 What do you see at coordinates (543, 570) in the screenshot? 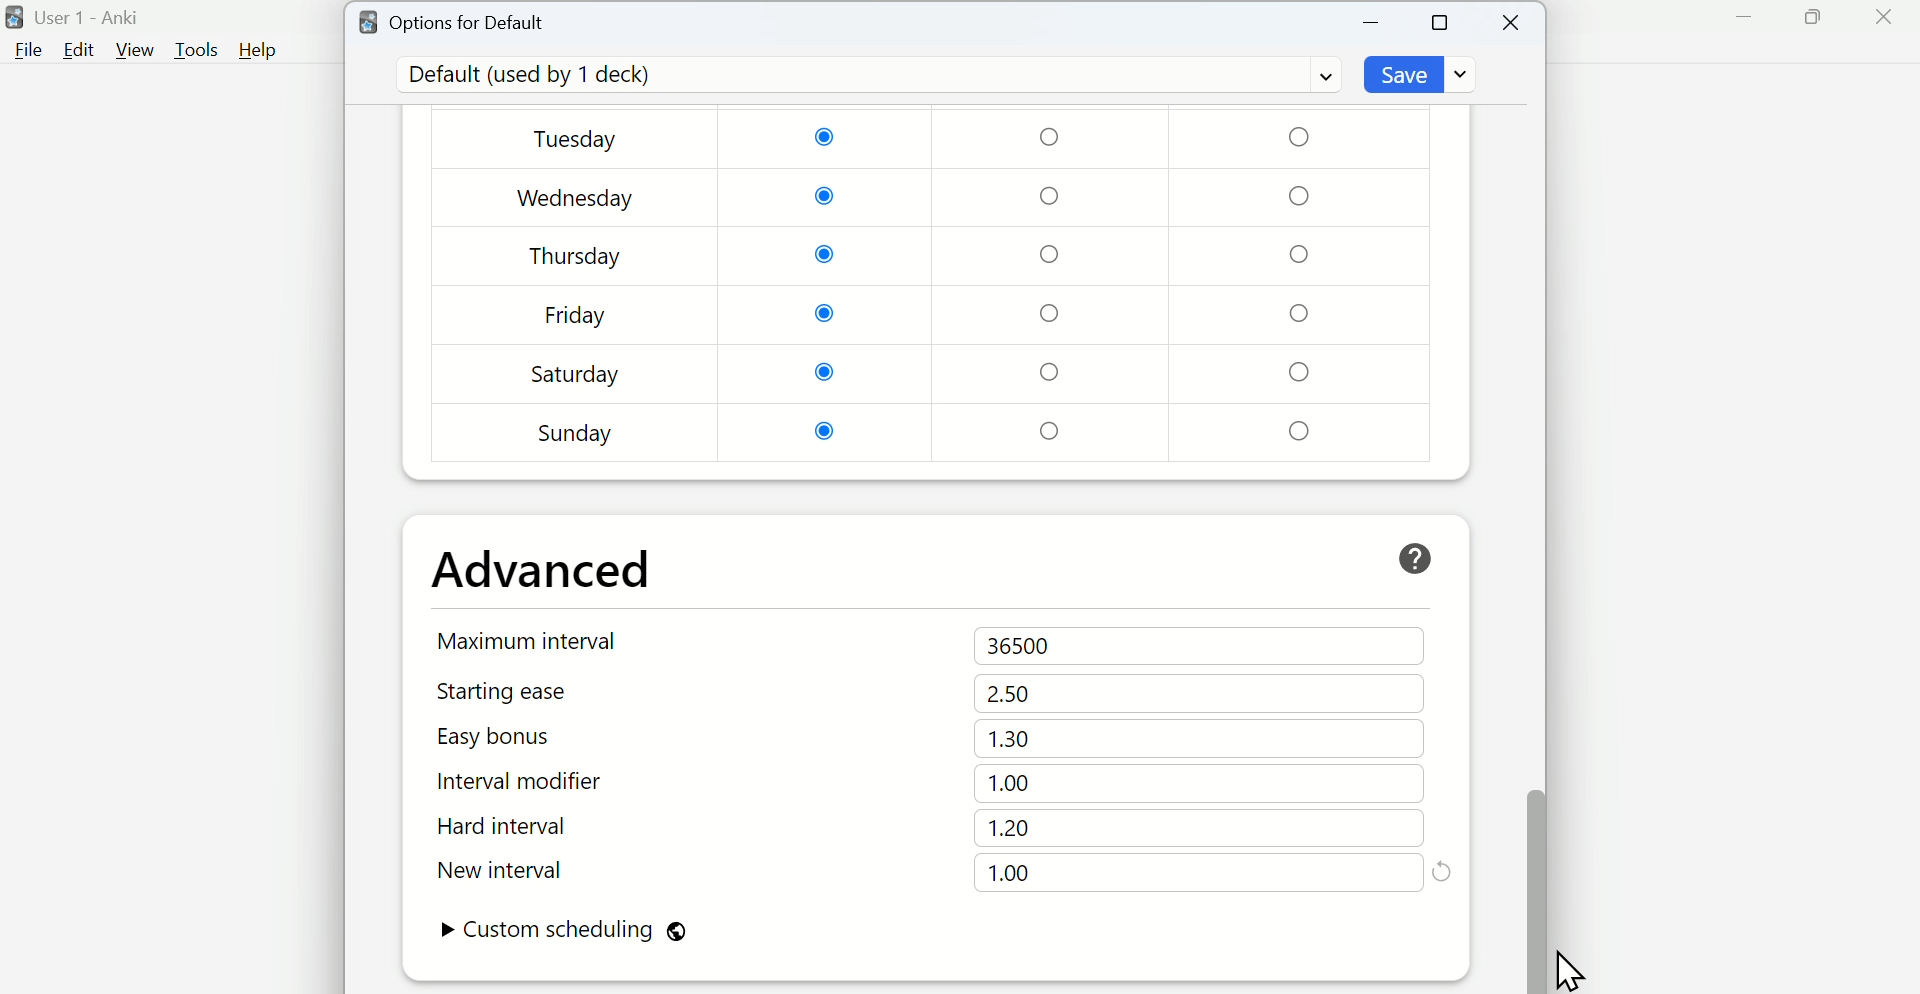
I see `Advanced` at bounding box center [543, 570].